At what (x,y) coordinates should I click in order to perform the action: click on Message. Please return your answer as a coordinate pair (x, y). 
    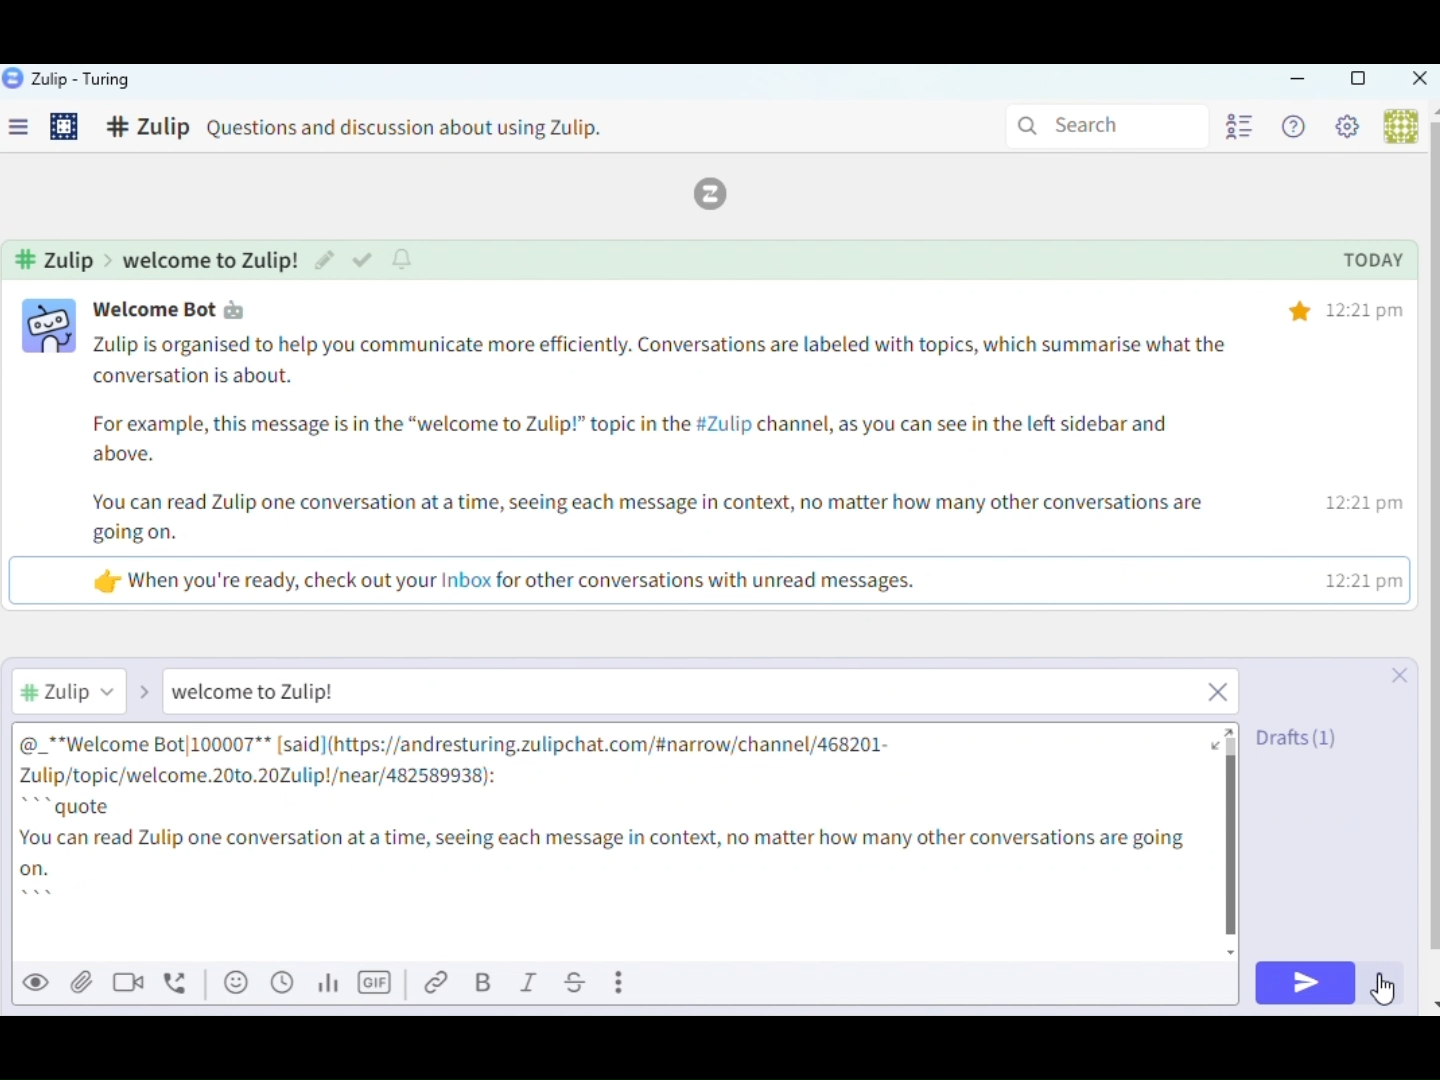
    Looking at the image, I should click on (705, 694).